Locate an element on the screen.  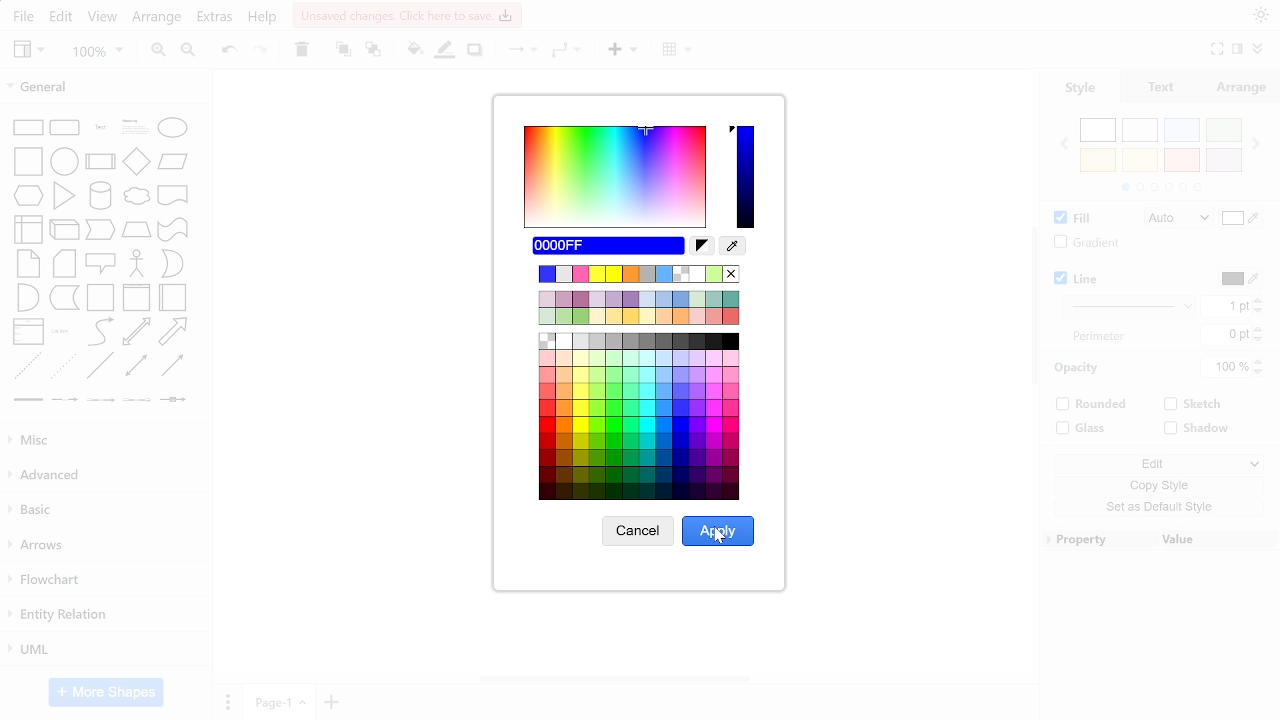
basic is located at coordinates (105, 513).